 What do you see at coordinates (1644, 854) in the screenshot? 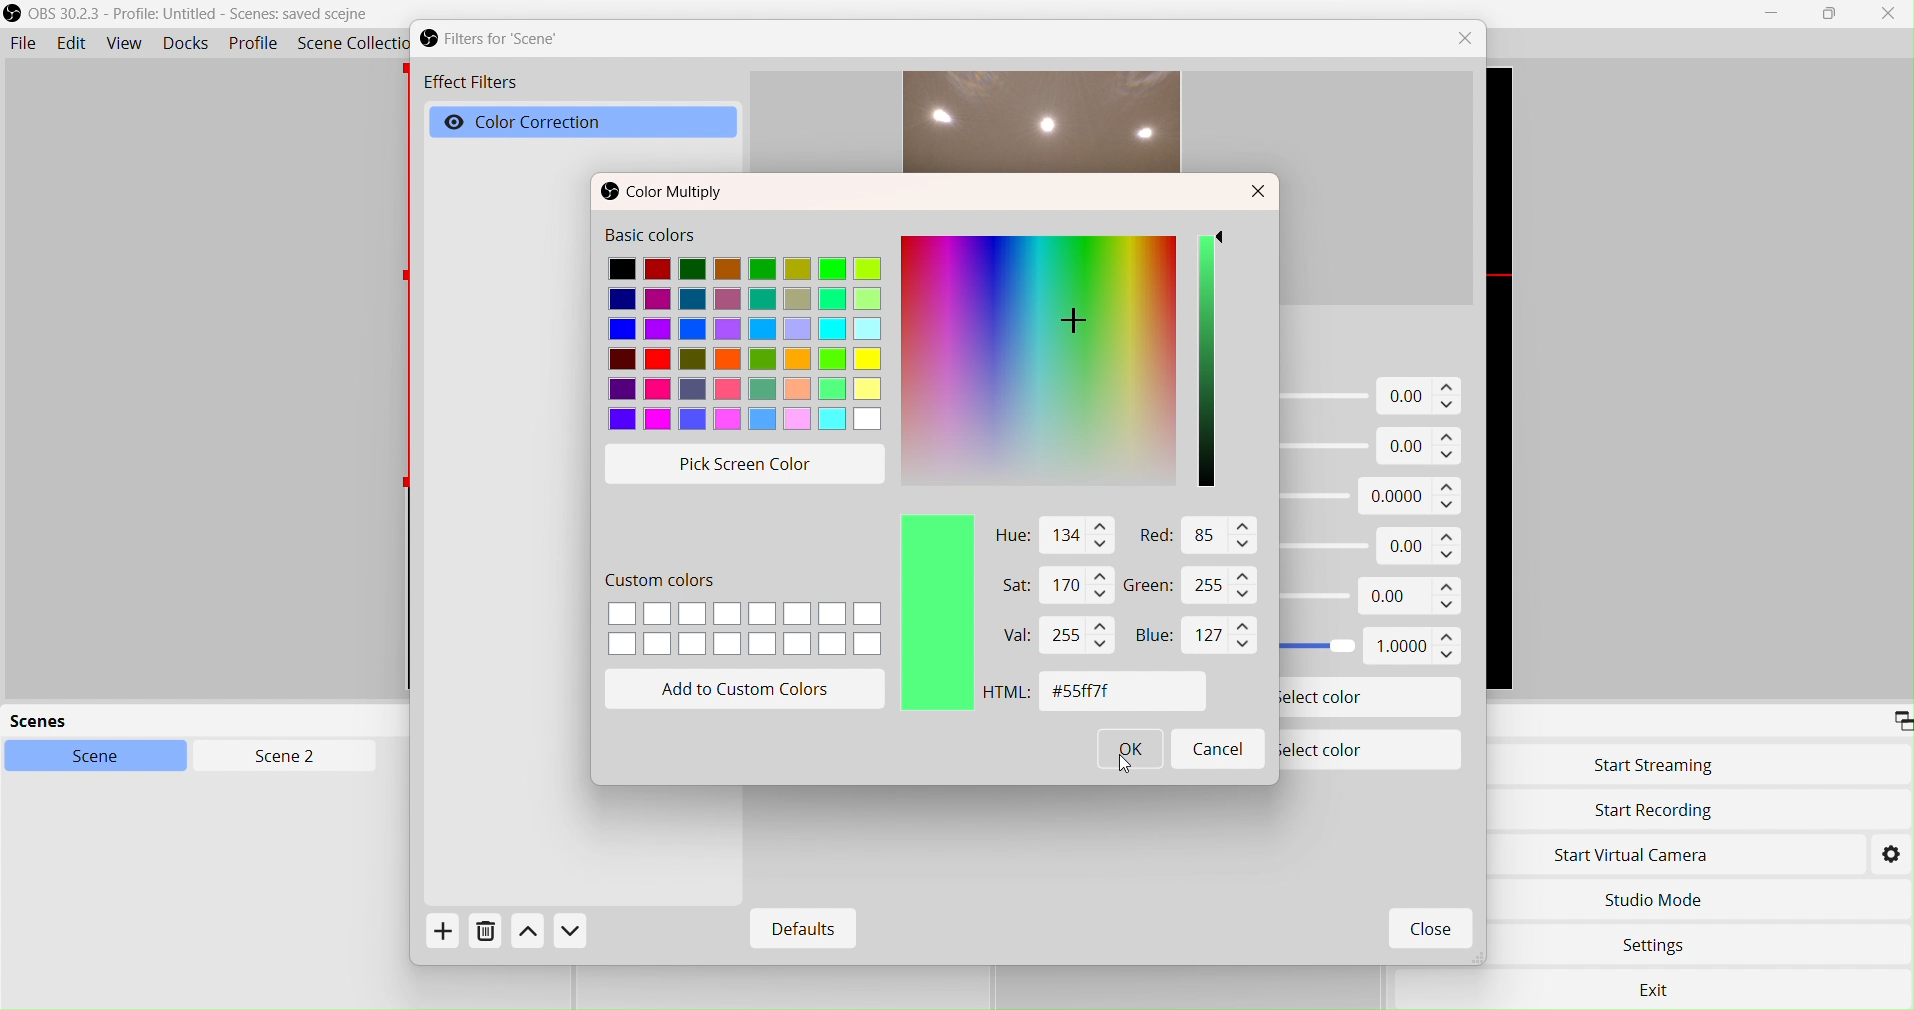
I see `Start Virtual Camera` at bounding box center [1644, 854].